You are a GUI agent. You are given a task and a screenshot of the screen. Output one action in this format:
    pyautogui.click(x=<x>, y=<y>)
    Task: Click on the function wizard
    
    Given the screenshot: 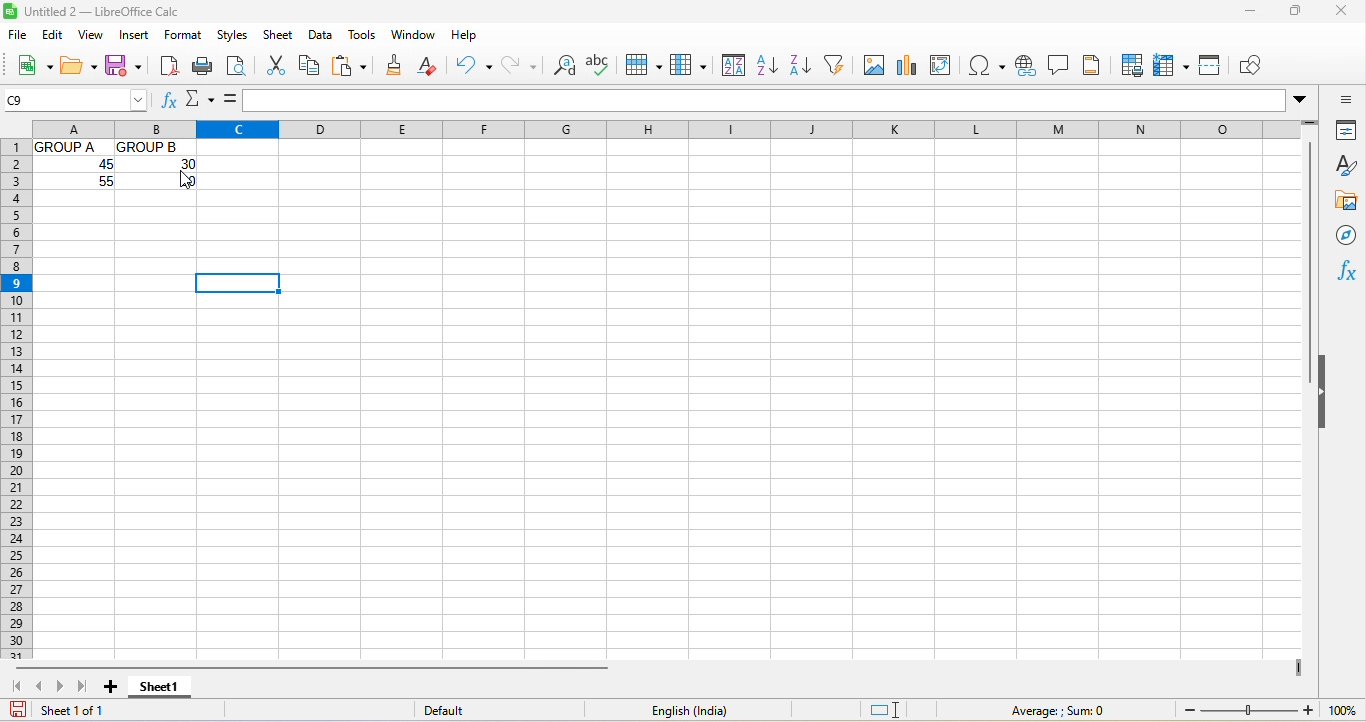 What is the action you would take?
    pyautogui.click(x=166, y=103)
    